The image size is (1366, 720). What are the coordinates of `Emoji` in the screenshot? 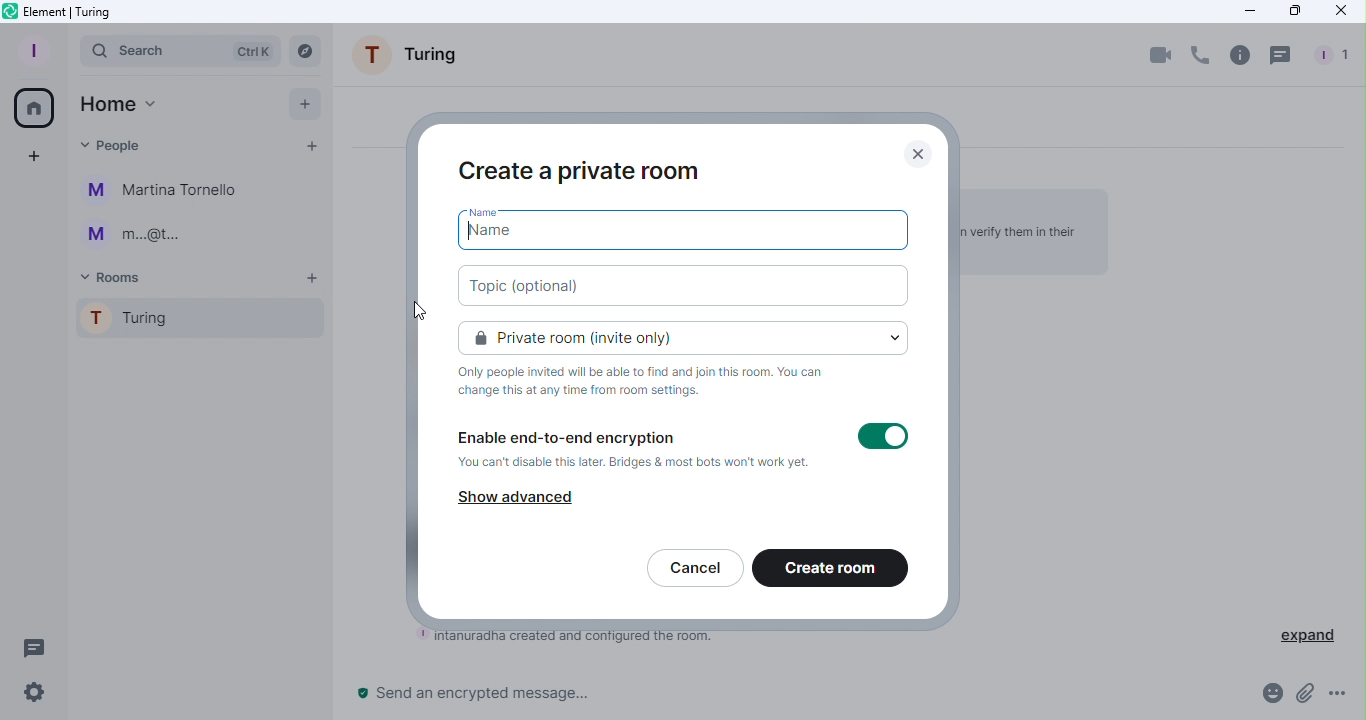 It's located at (1268, 697).